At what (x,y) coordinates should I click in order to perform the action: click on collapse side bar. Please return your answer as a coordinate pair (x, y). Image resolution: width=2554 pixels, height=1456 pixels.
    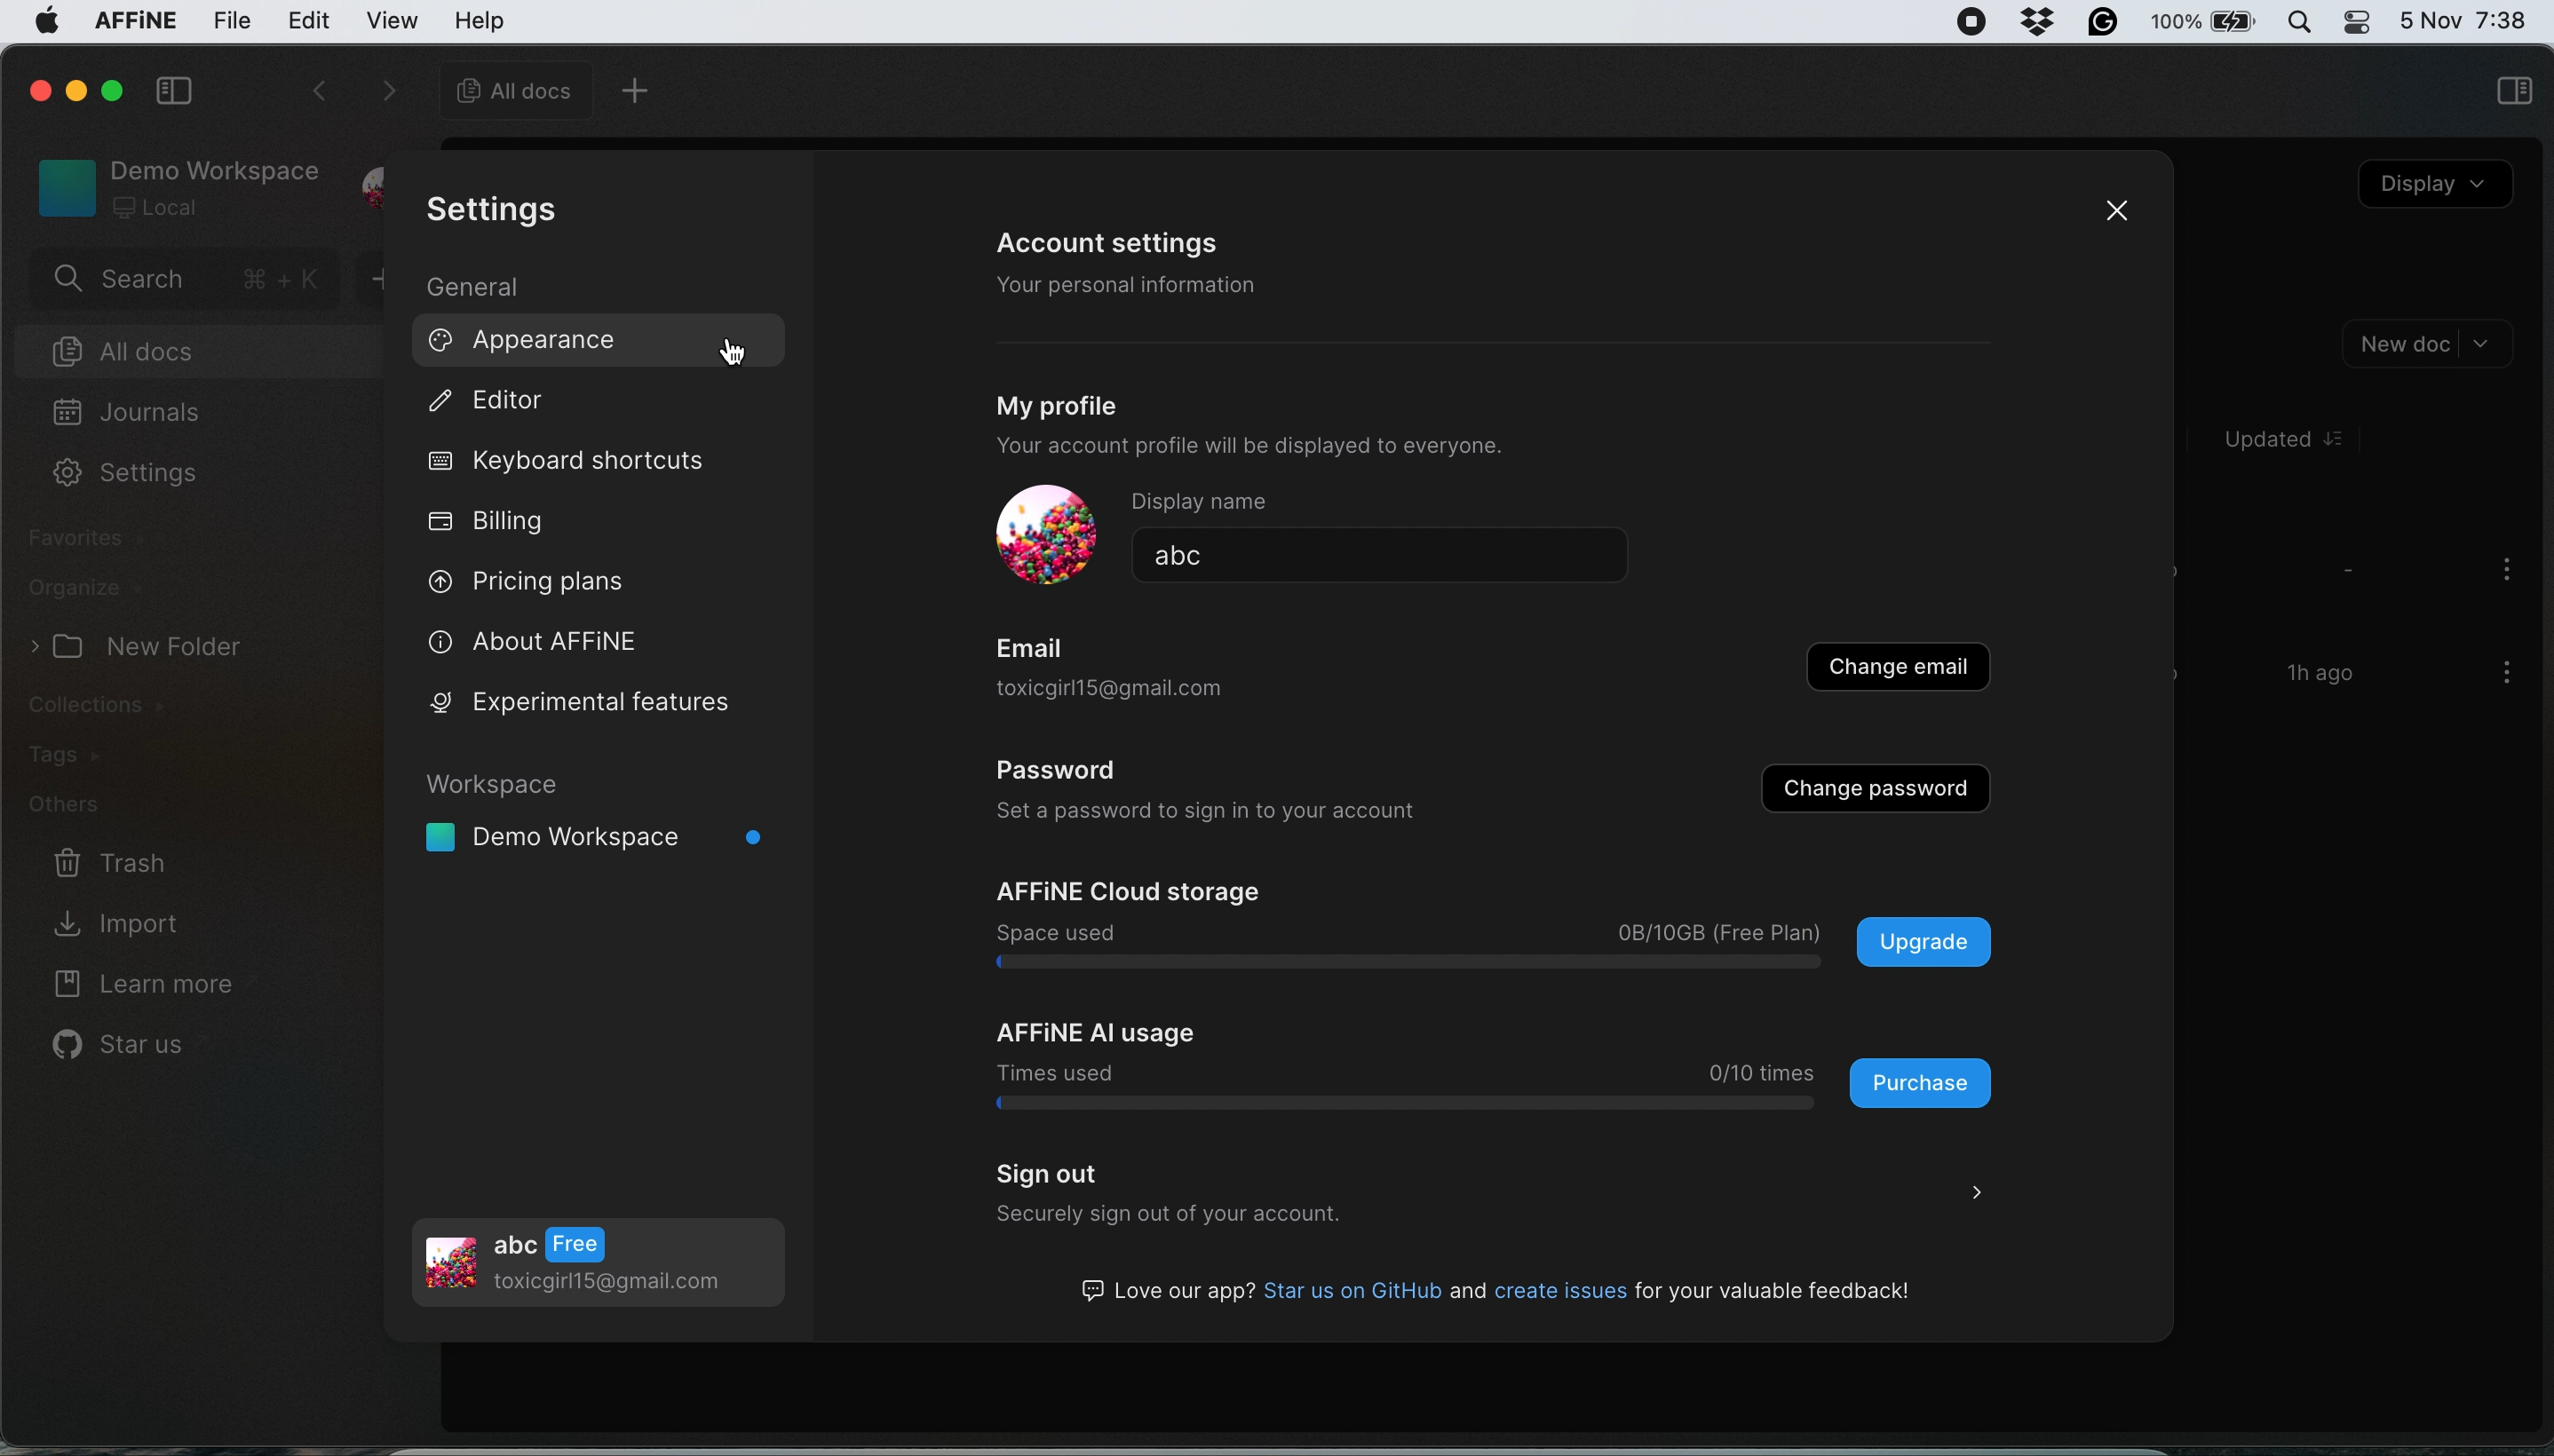
    Looking at the image, I should click on (173, 93).